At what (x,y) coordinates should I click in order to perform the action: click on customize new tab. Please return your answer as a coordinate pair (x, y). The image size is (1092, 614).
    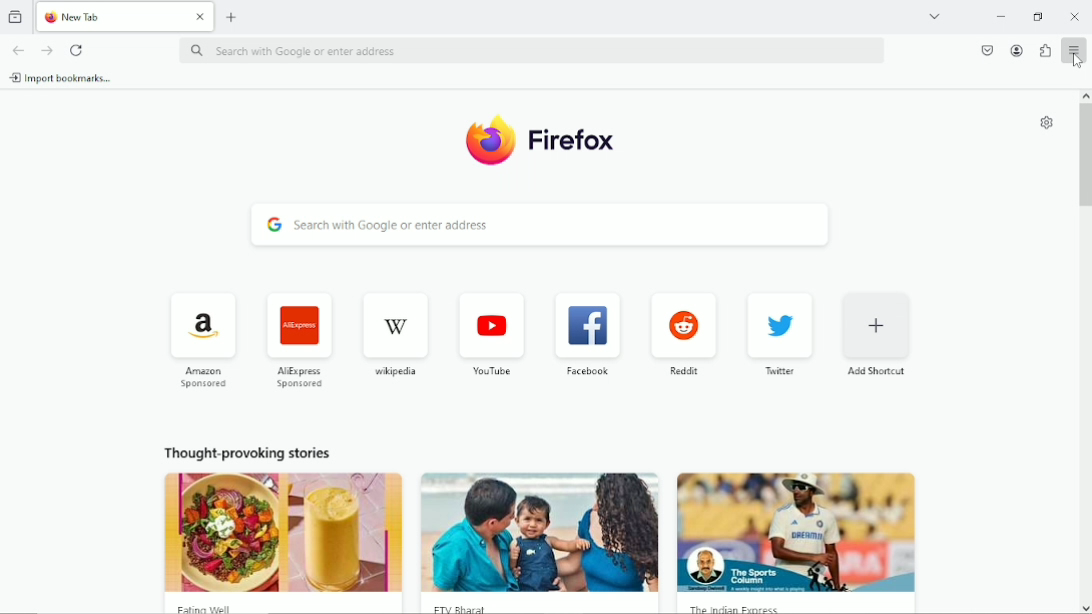
    Looking at the image, I should click on (1046, 122).